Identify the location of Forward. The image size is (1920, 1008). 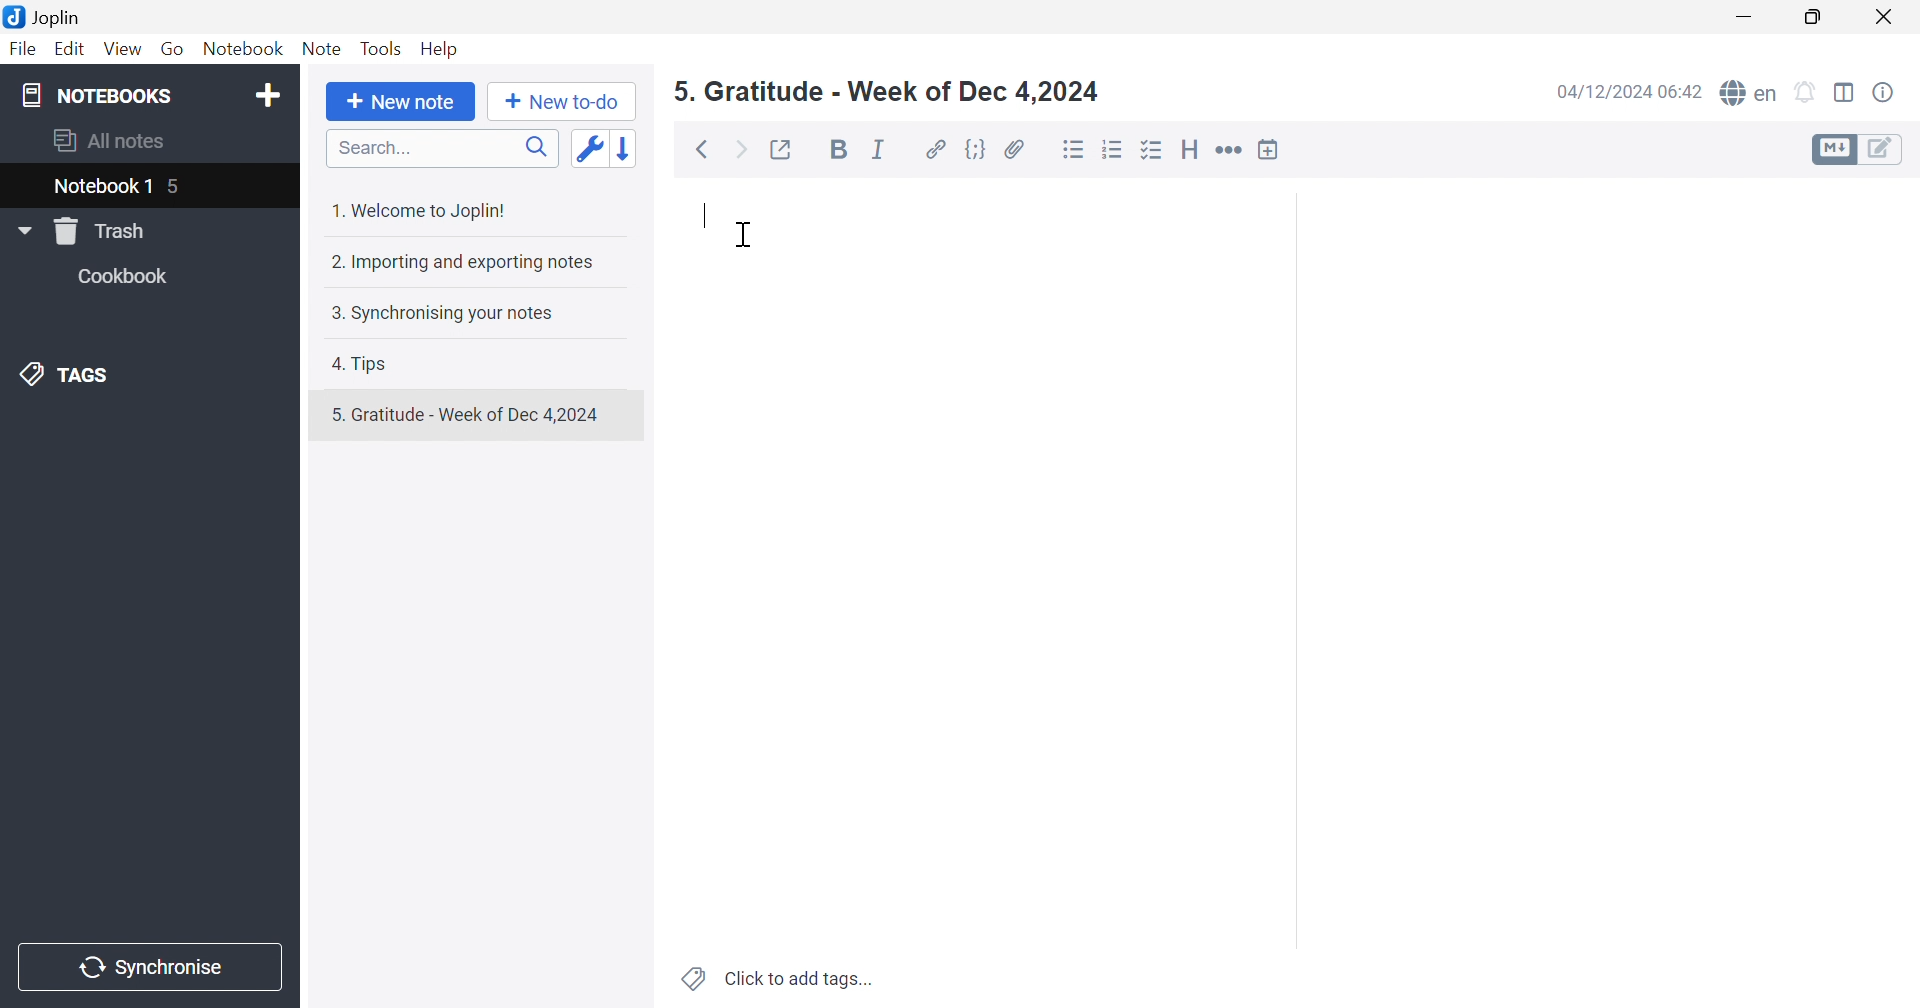
(743, 148).